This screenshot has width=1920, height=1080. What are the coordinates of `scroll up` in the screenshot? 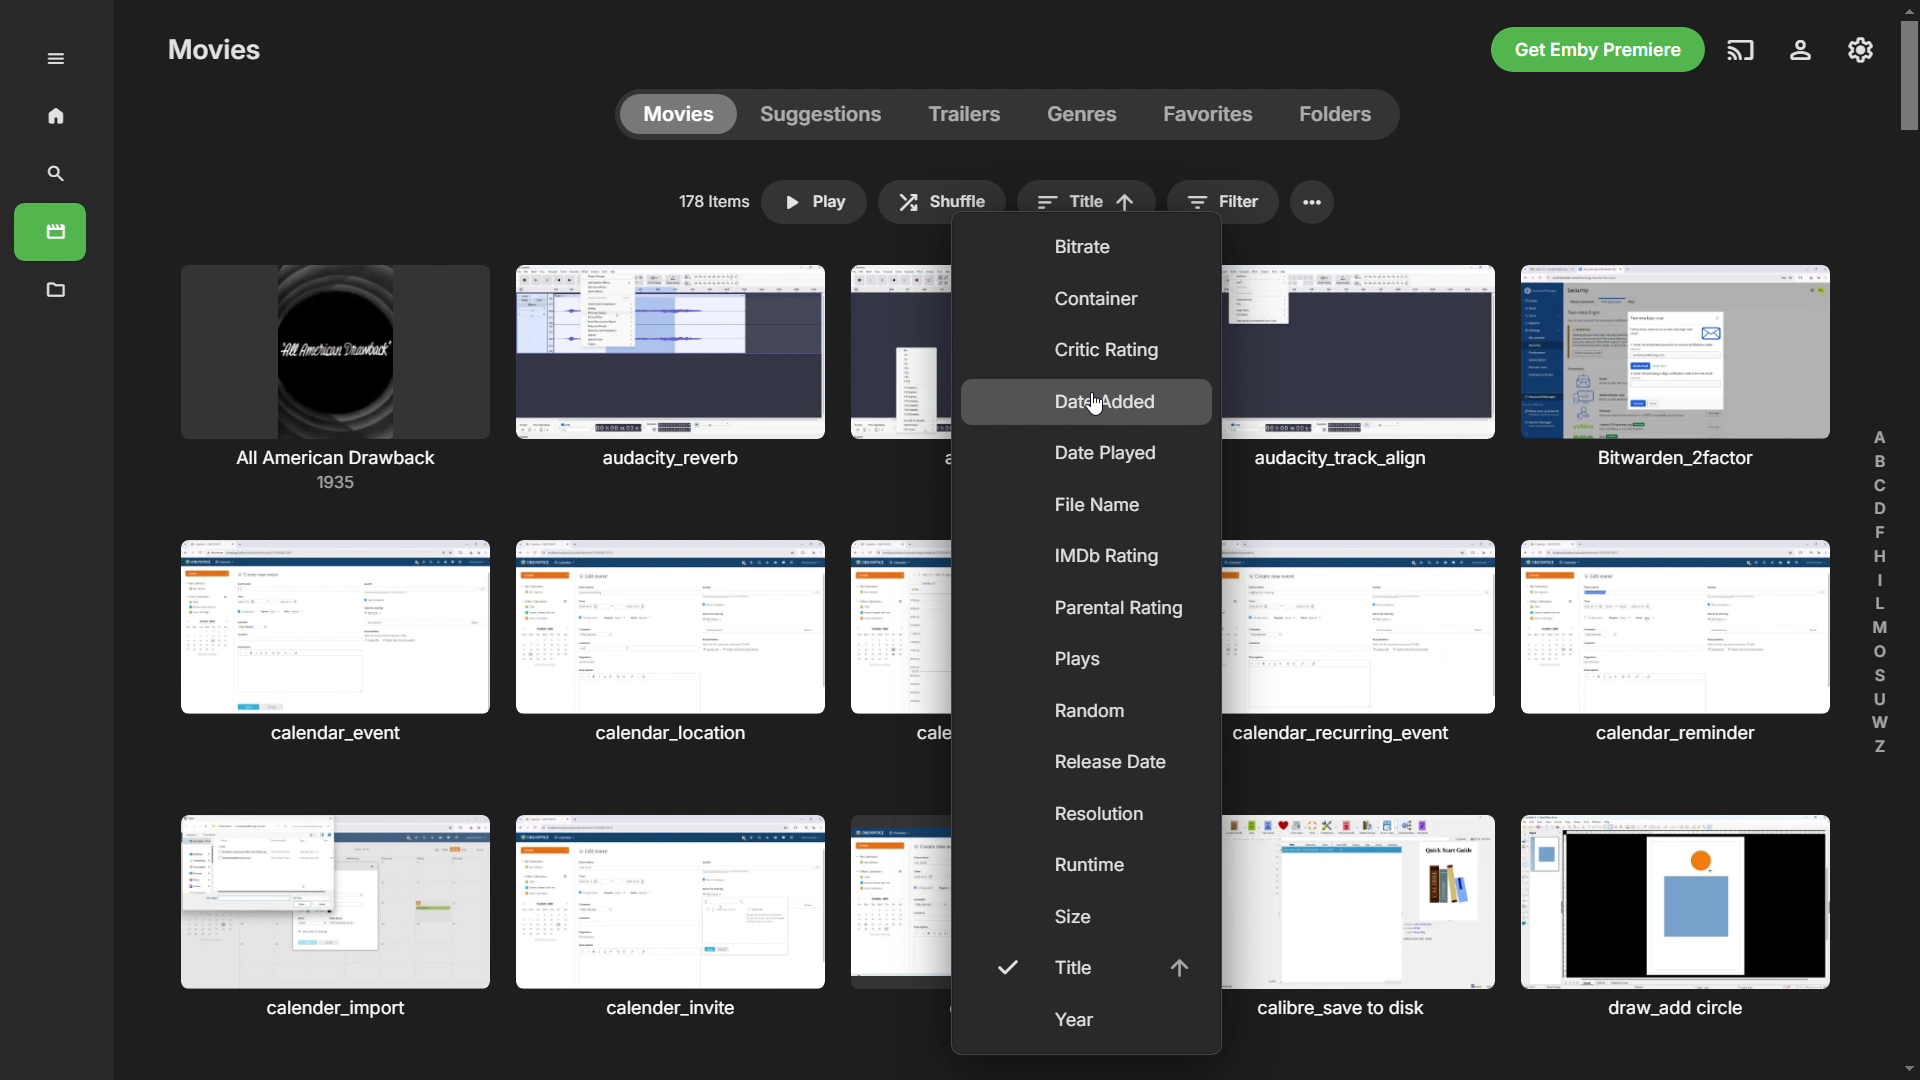 It's located at (1908, 11).